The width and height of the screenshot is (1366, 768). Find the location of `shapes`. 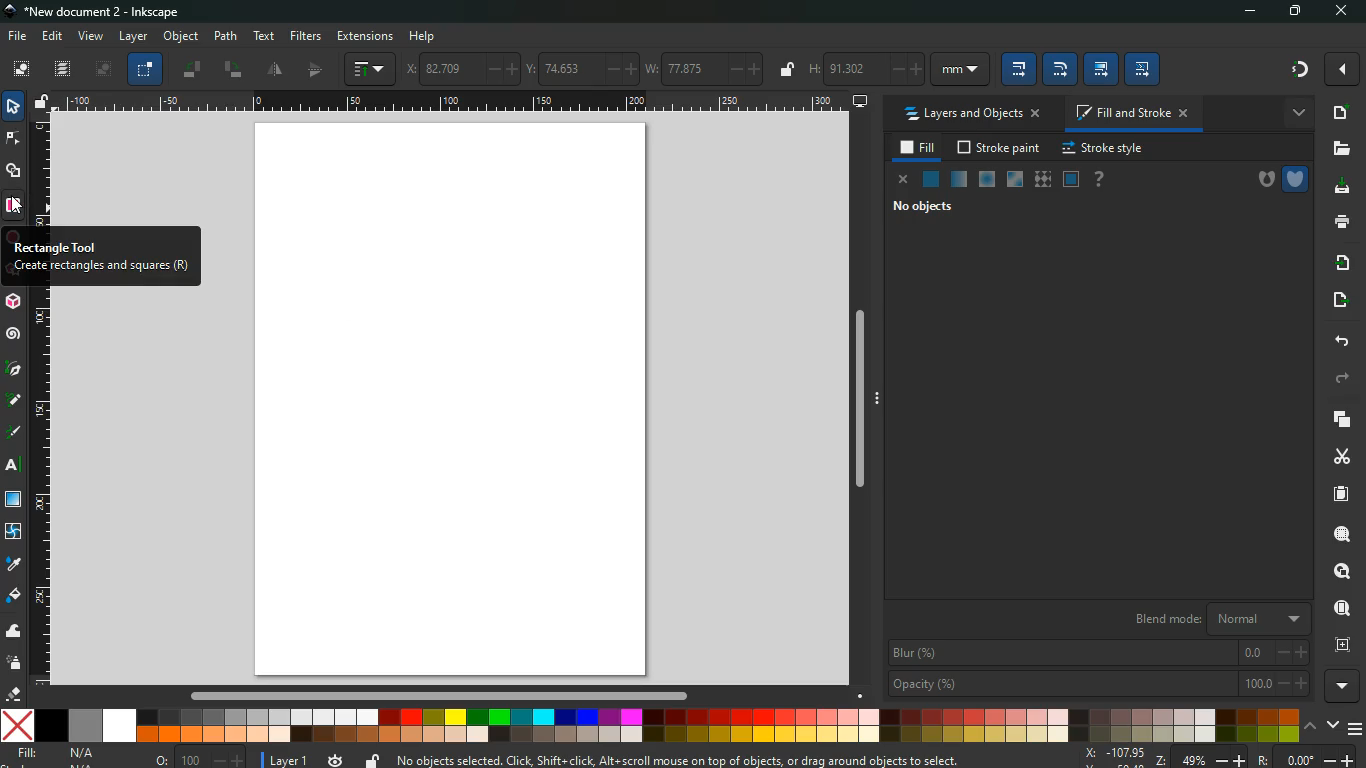

shapes is located at coordinates (15, 174).